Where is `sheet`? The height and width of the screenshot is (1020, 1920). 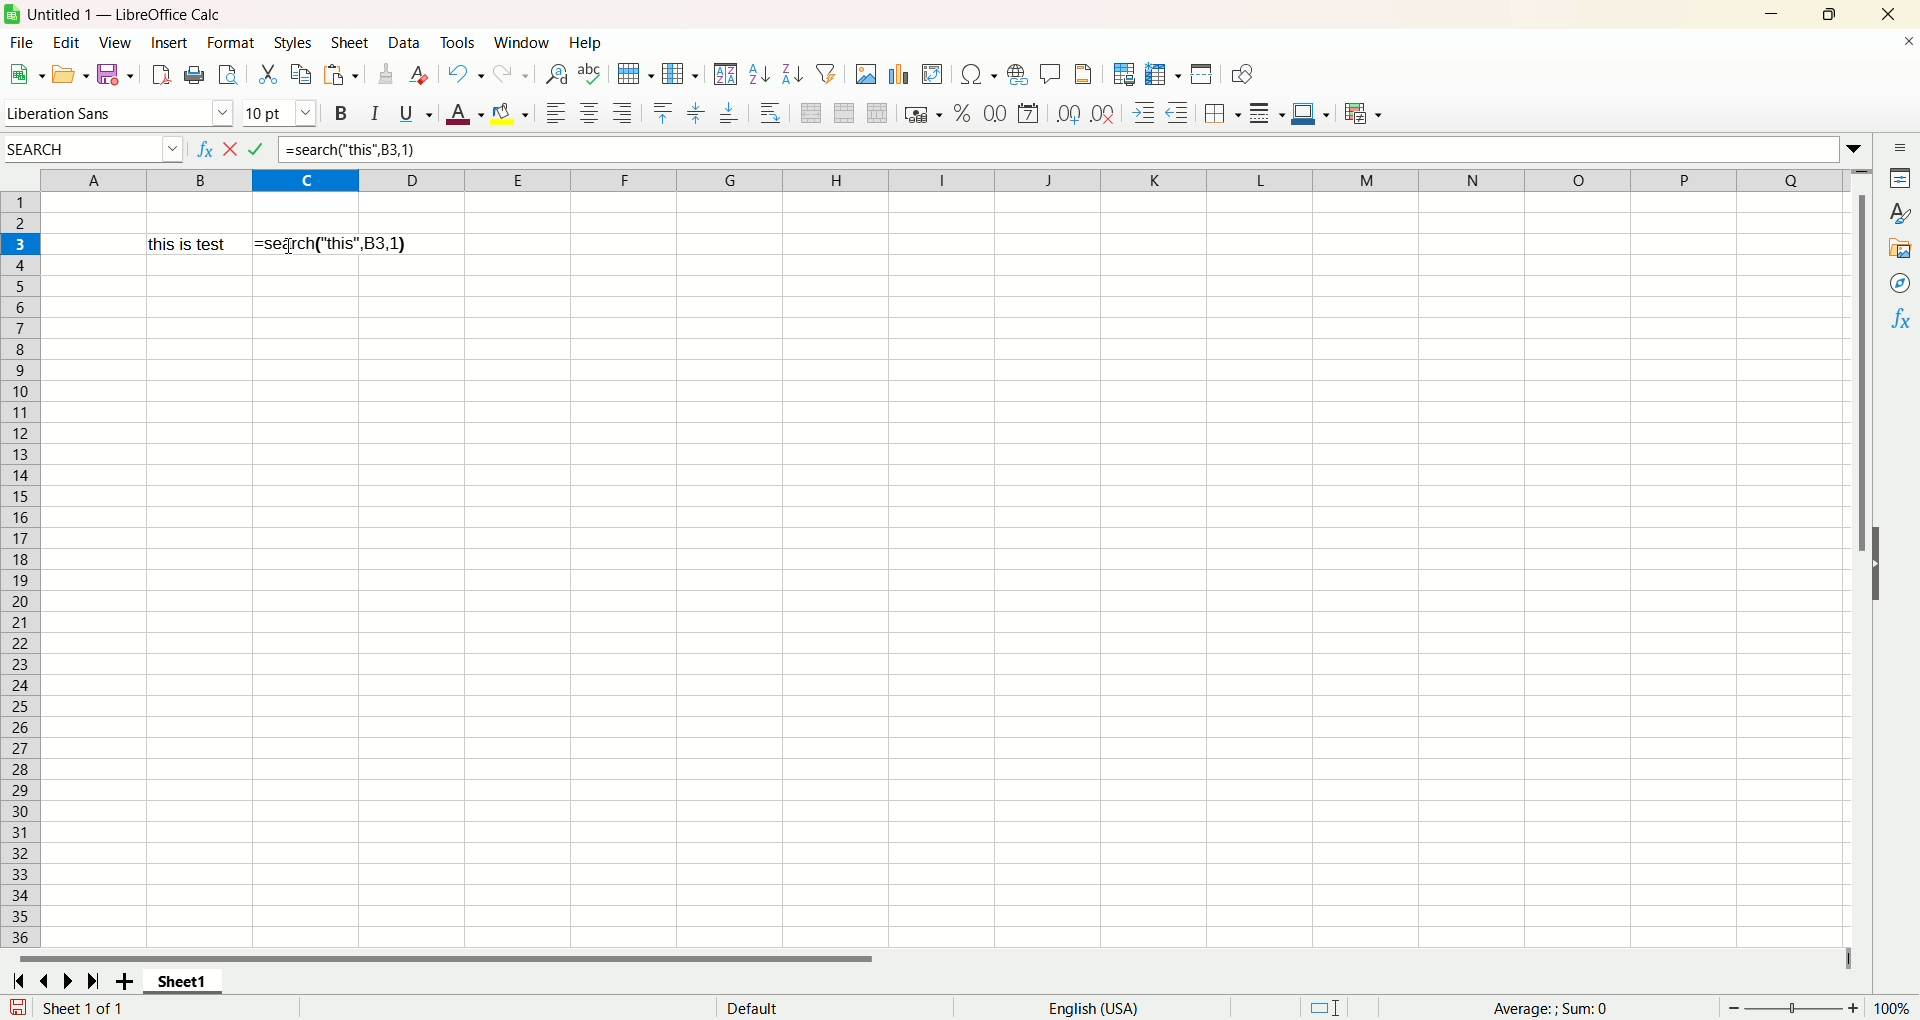 sheet is located at coordinates (352, 44).